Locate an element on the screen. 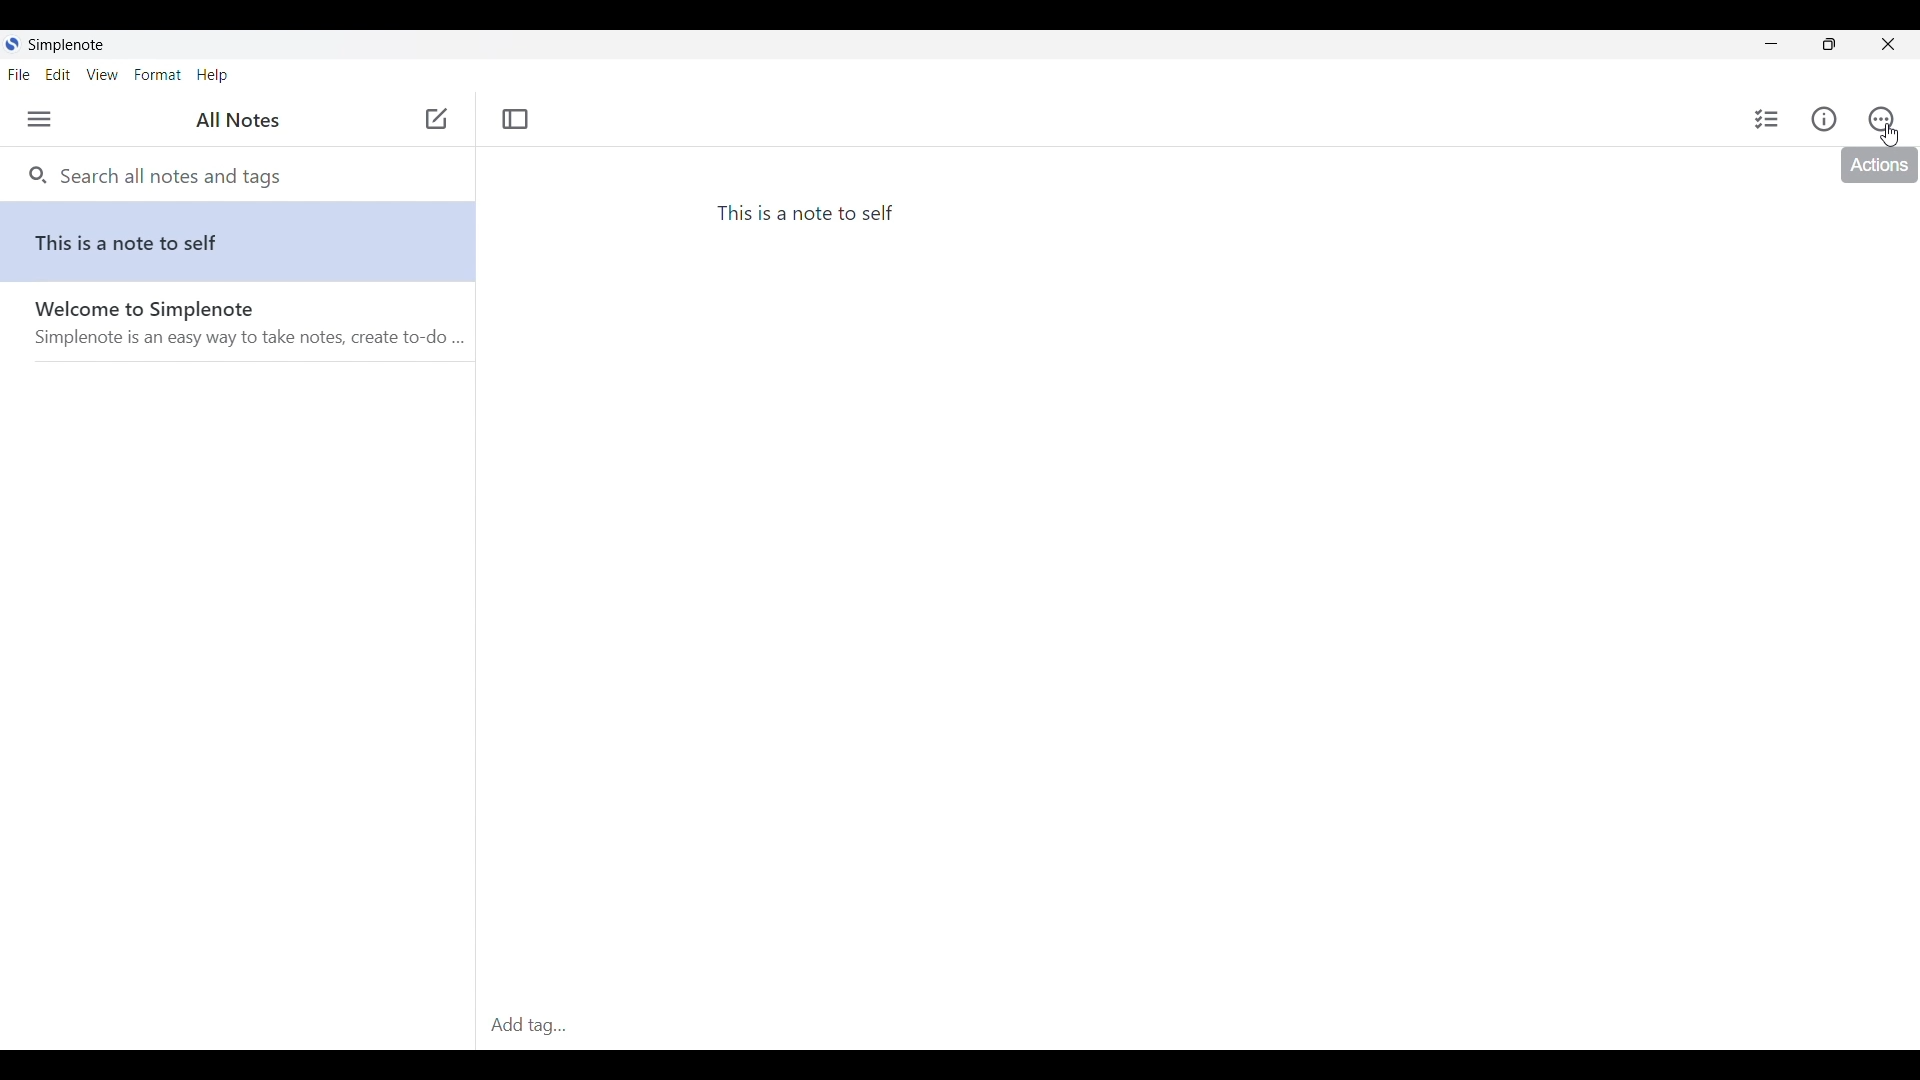 This screenshot has height=1080, width=1920. Close is located at coordinates (1887, 44).